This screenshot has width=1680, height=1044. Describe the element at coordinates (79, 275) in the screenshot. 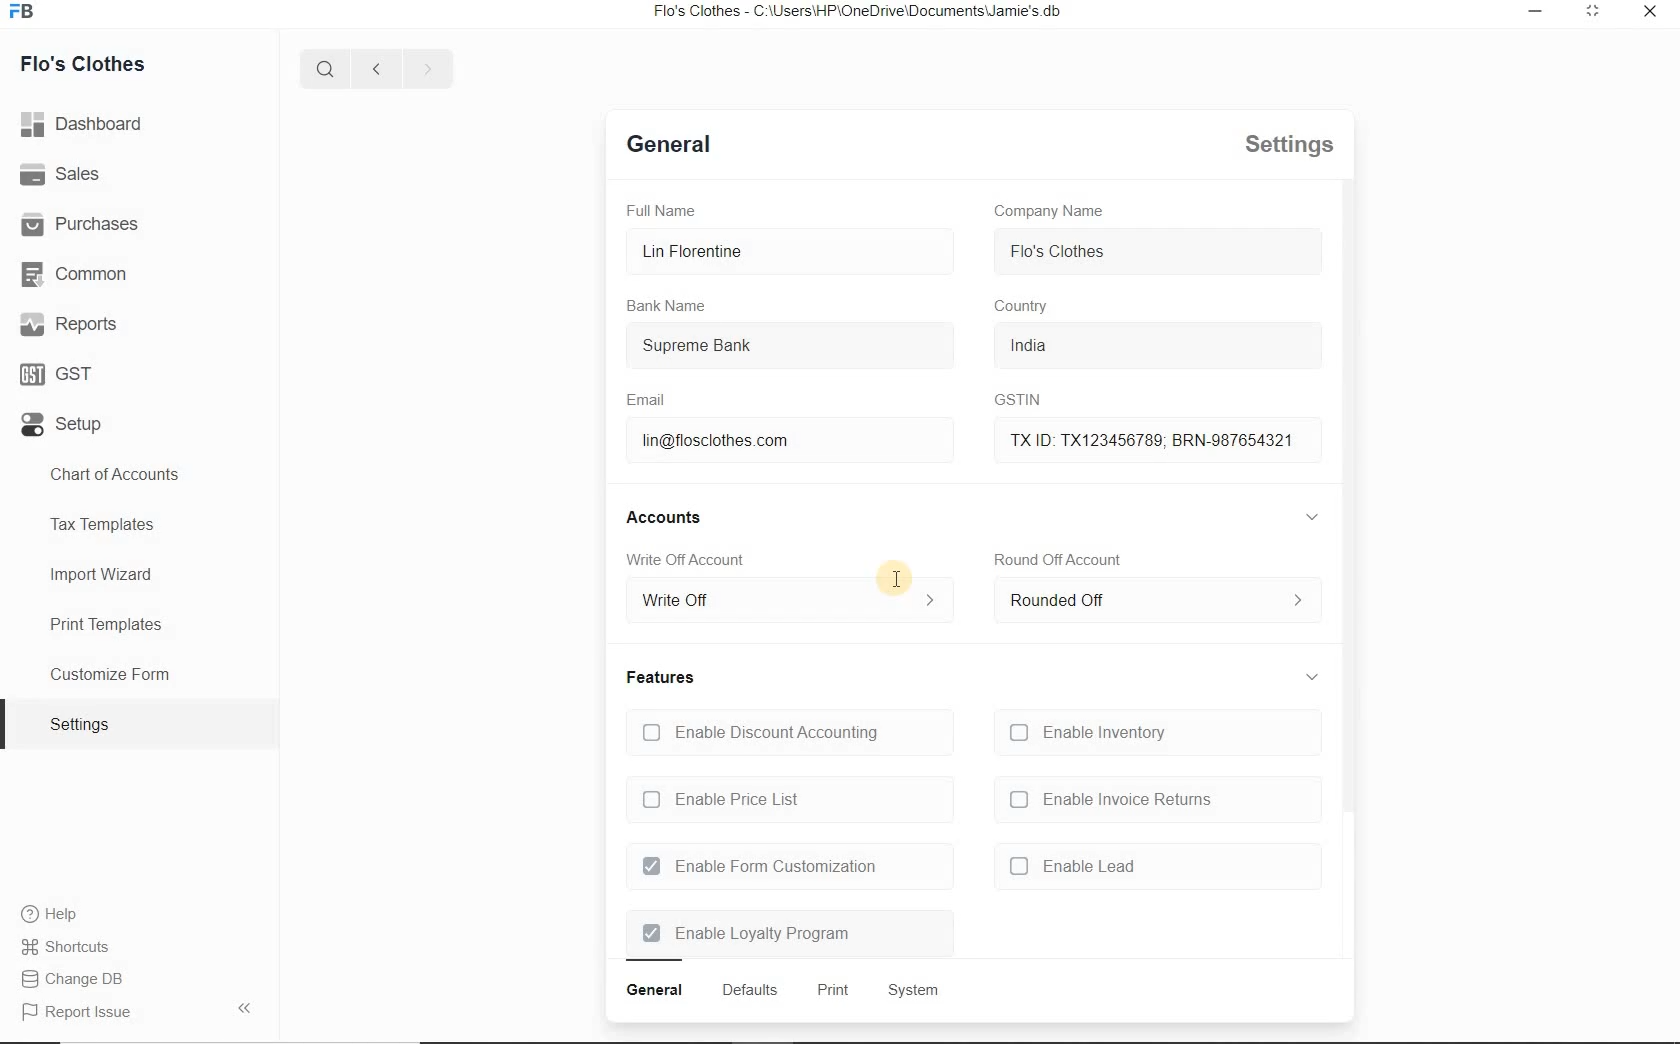

I see `Common` at that location.